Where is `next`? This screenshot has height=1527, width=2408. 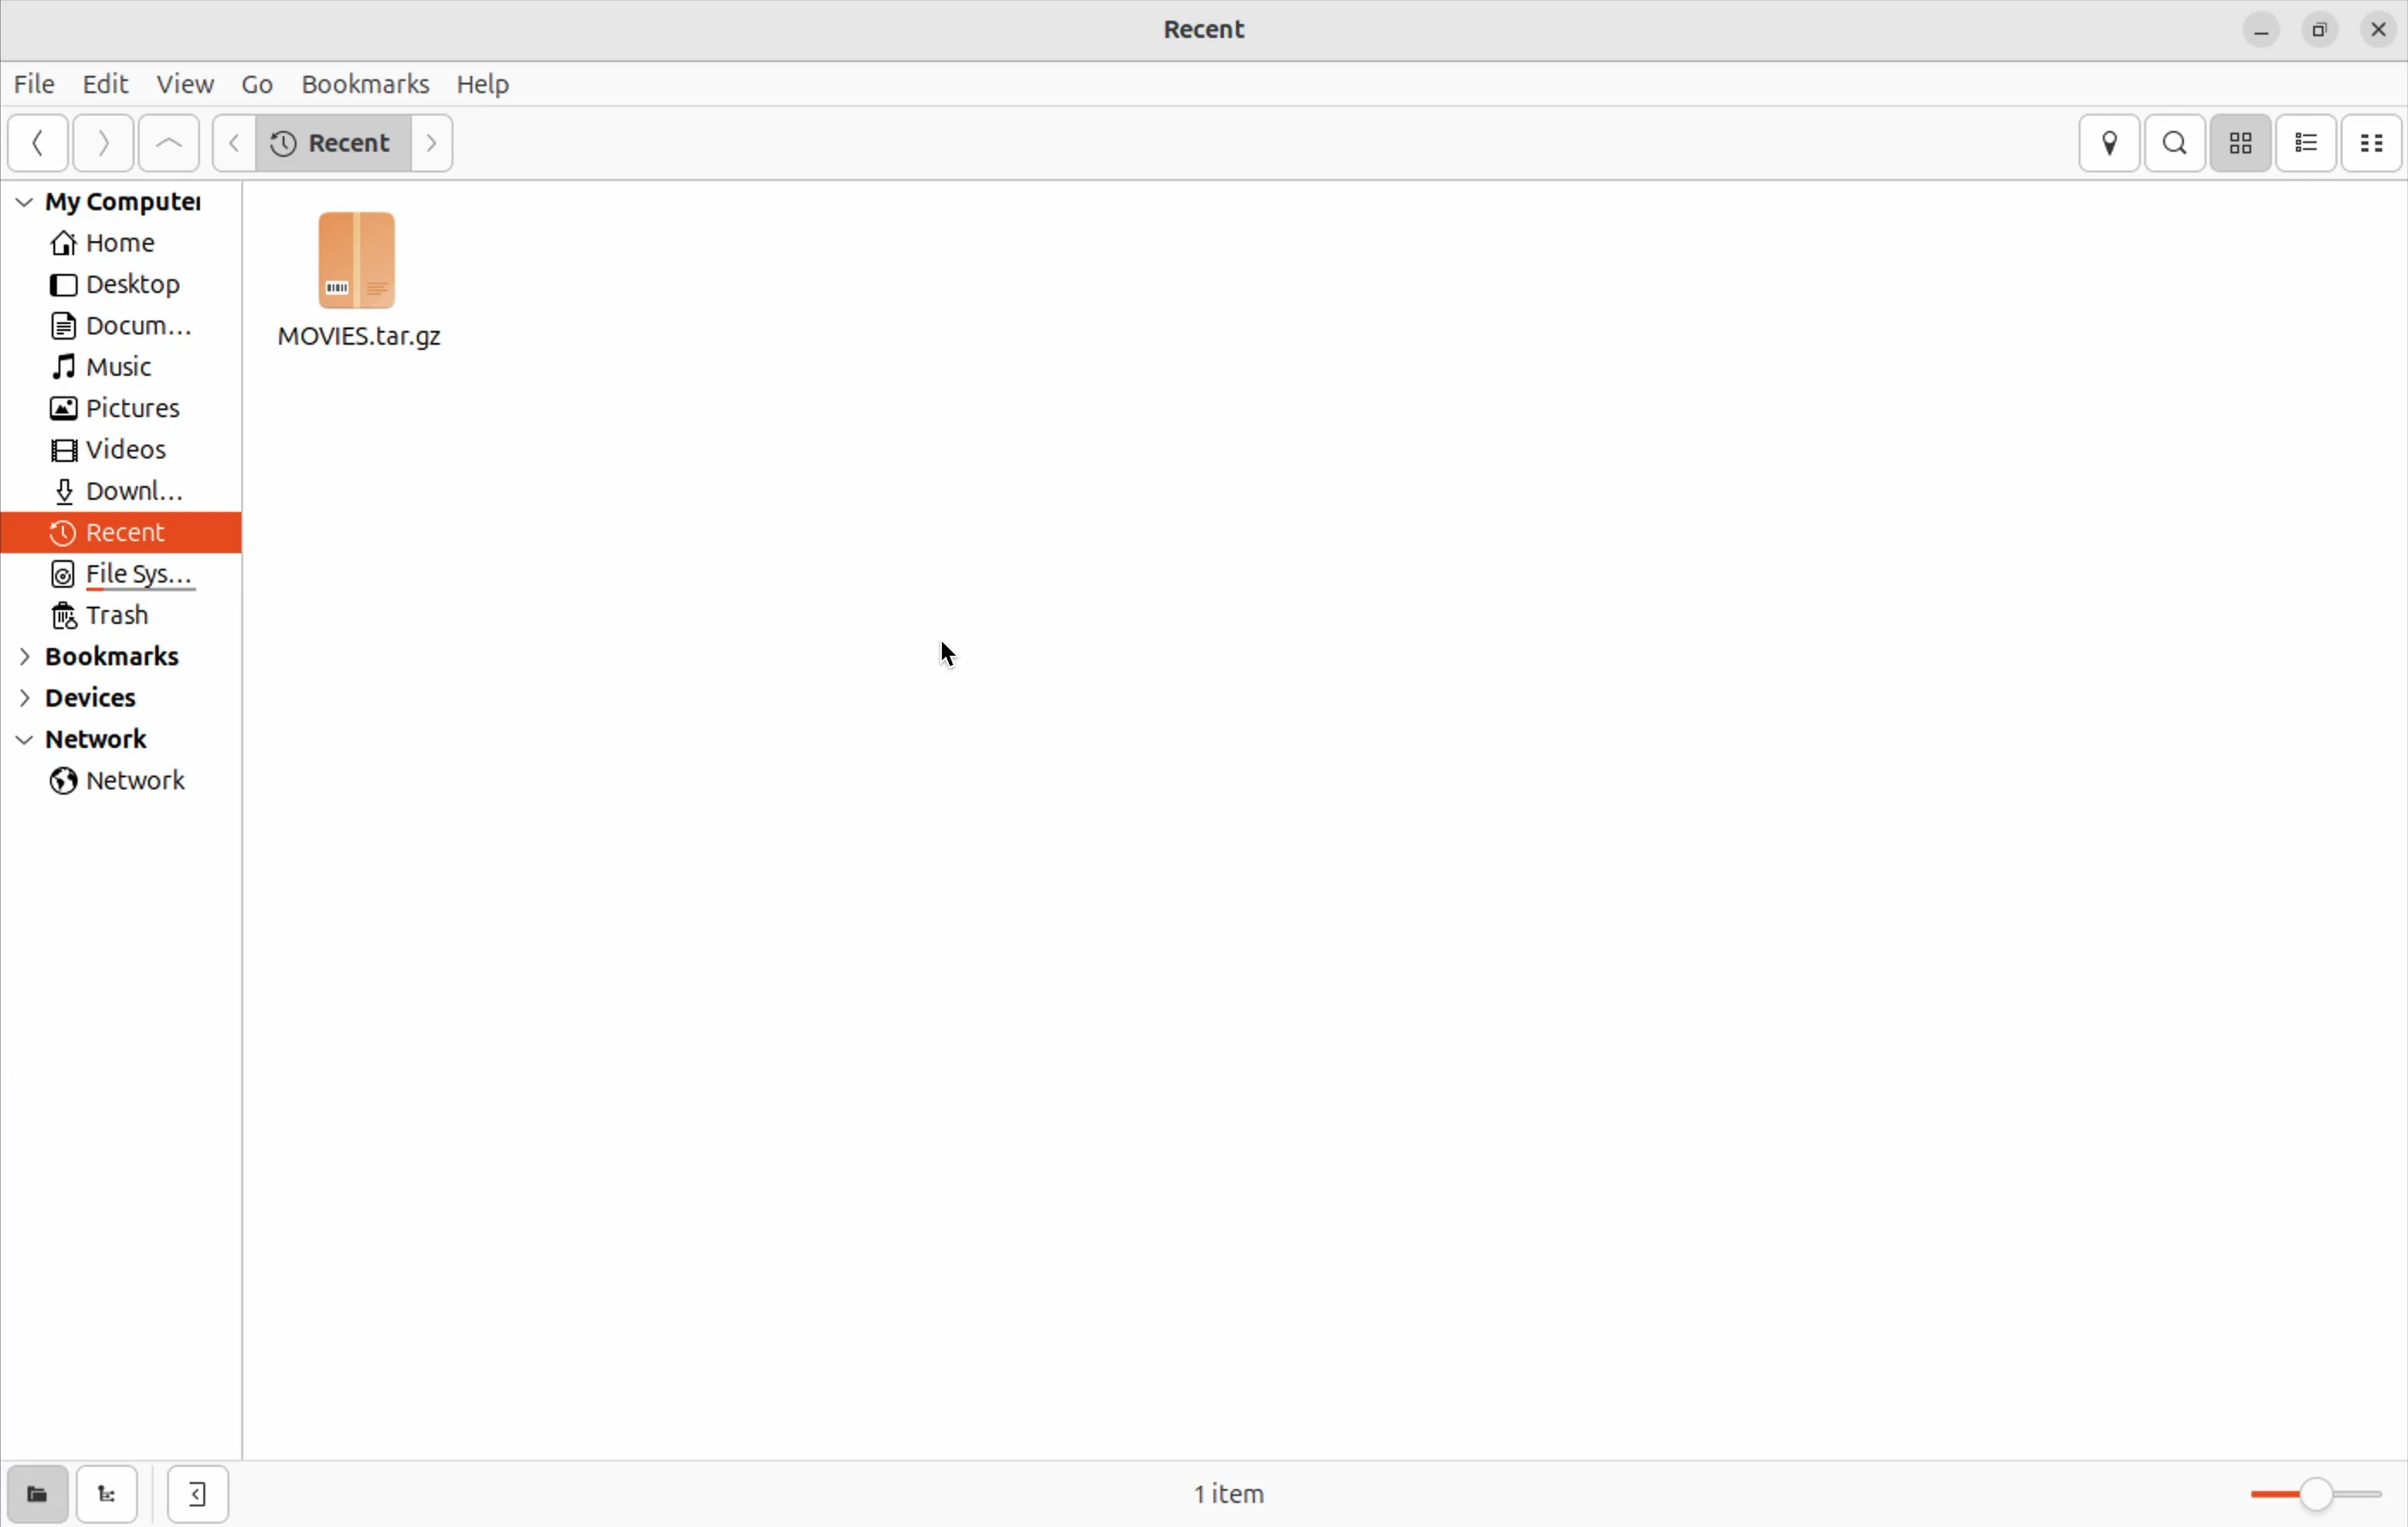 next is located at coordinates (111, 141).